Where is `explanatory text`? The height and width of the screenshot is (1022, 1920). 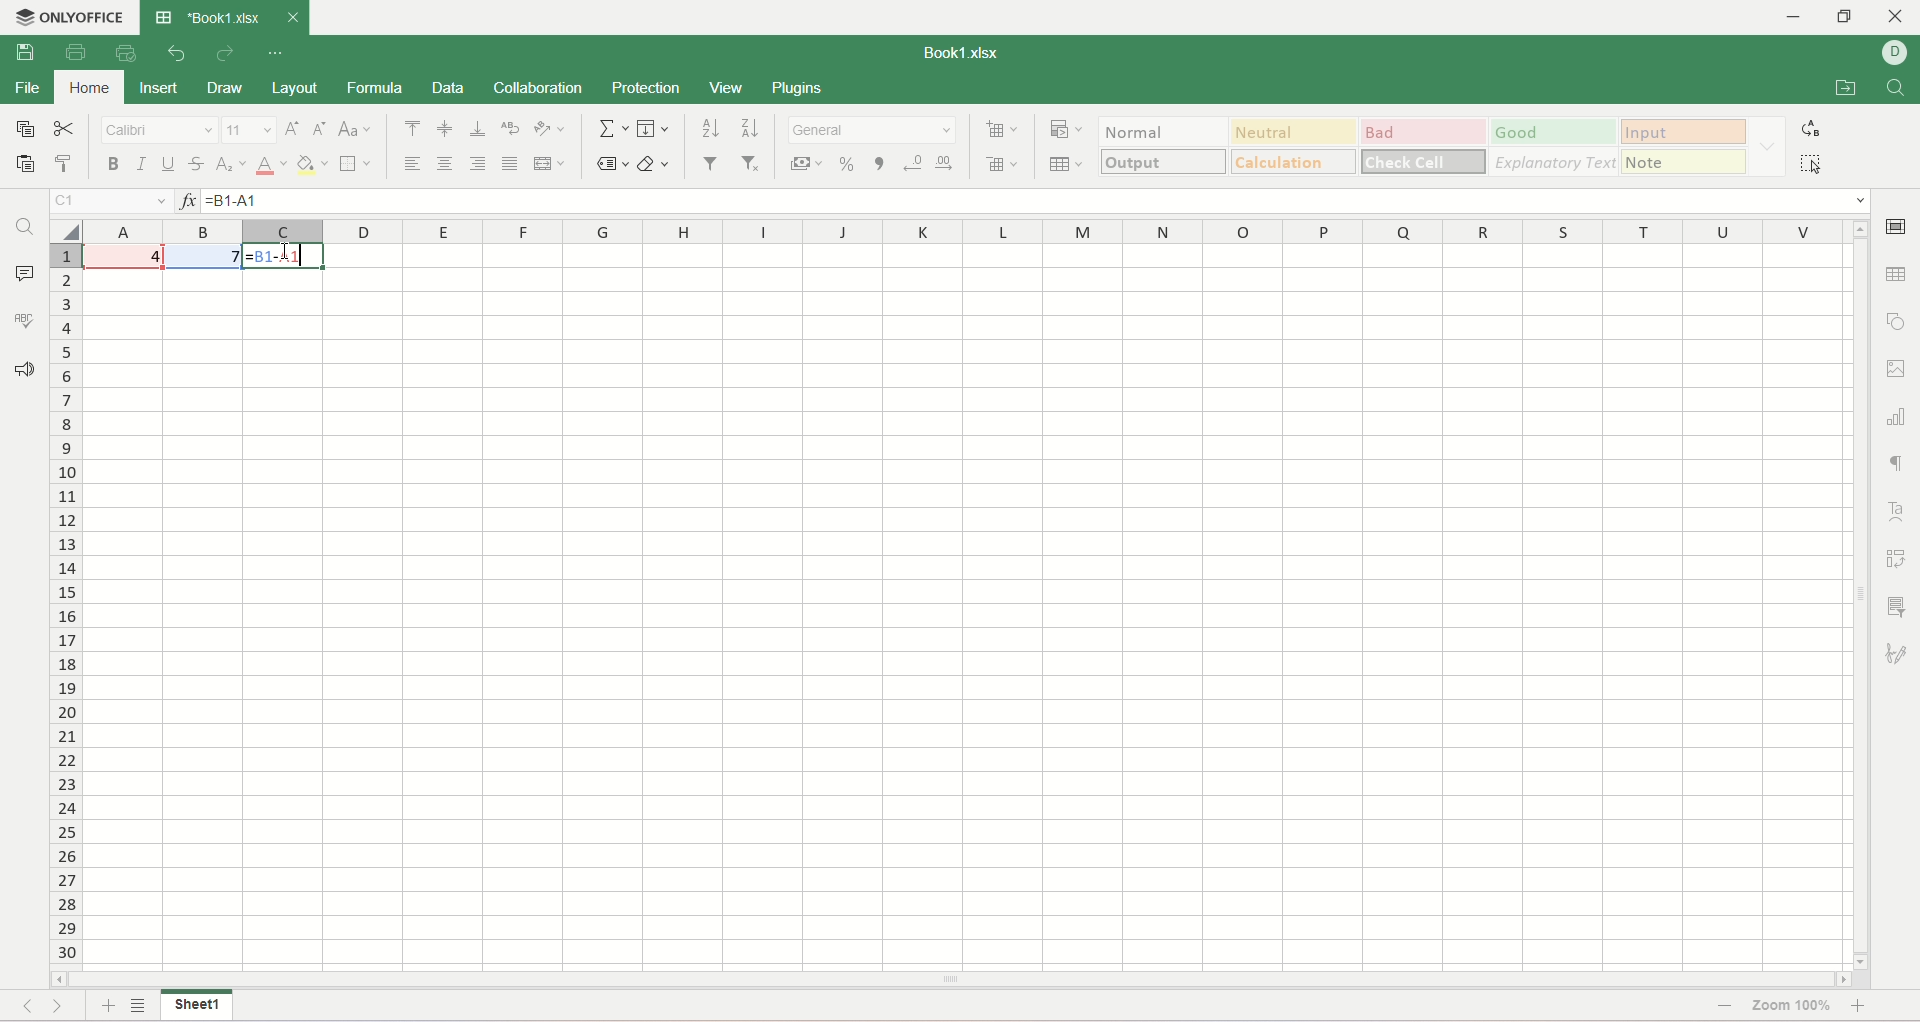 explanatory text is located at coordinates (1554, 161).